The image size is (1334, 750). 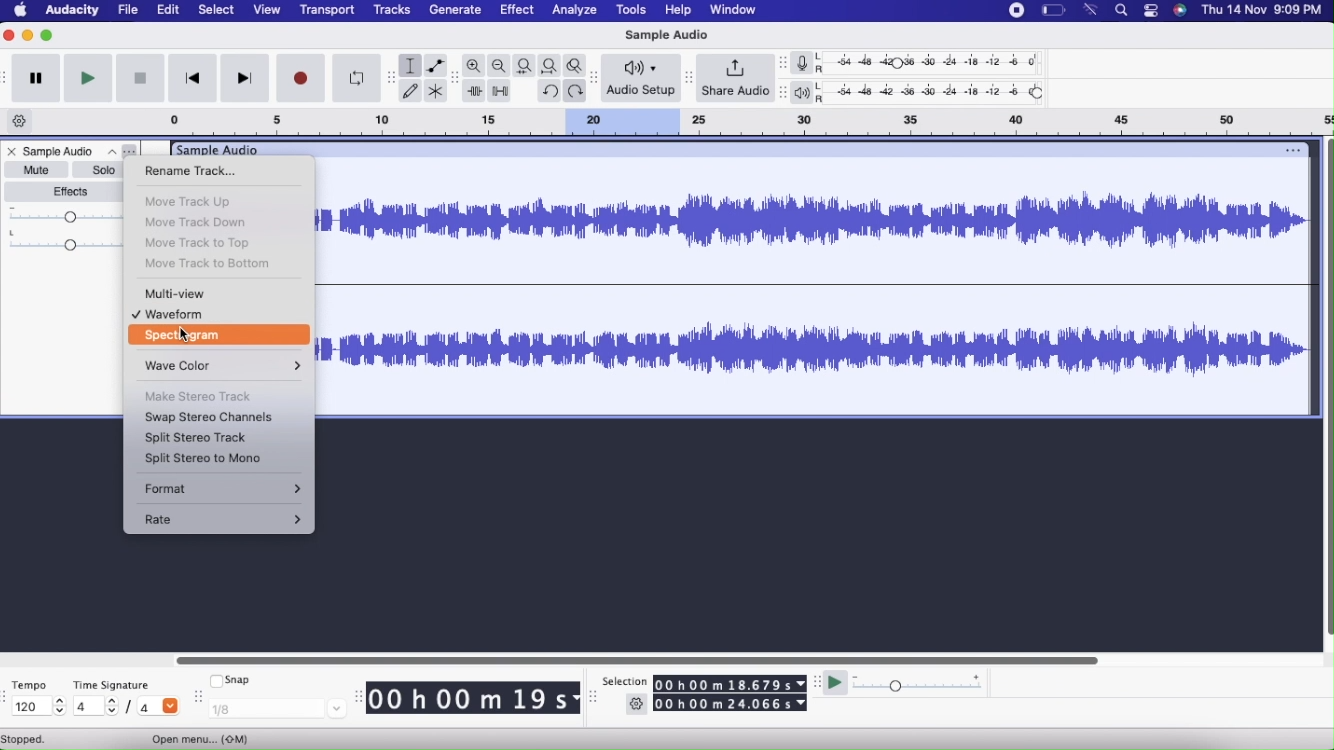 I want to click on Enable looping, so click(x=359, y=77).